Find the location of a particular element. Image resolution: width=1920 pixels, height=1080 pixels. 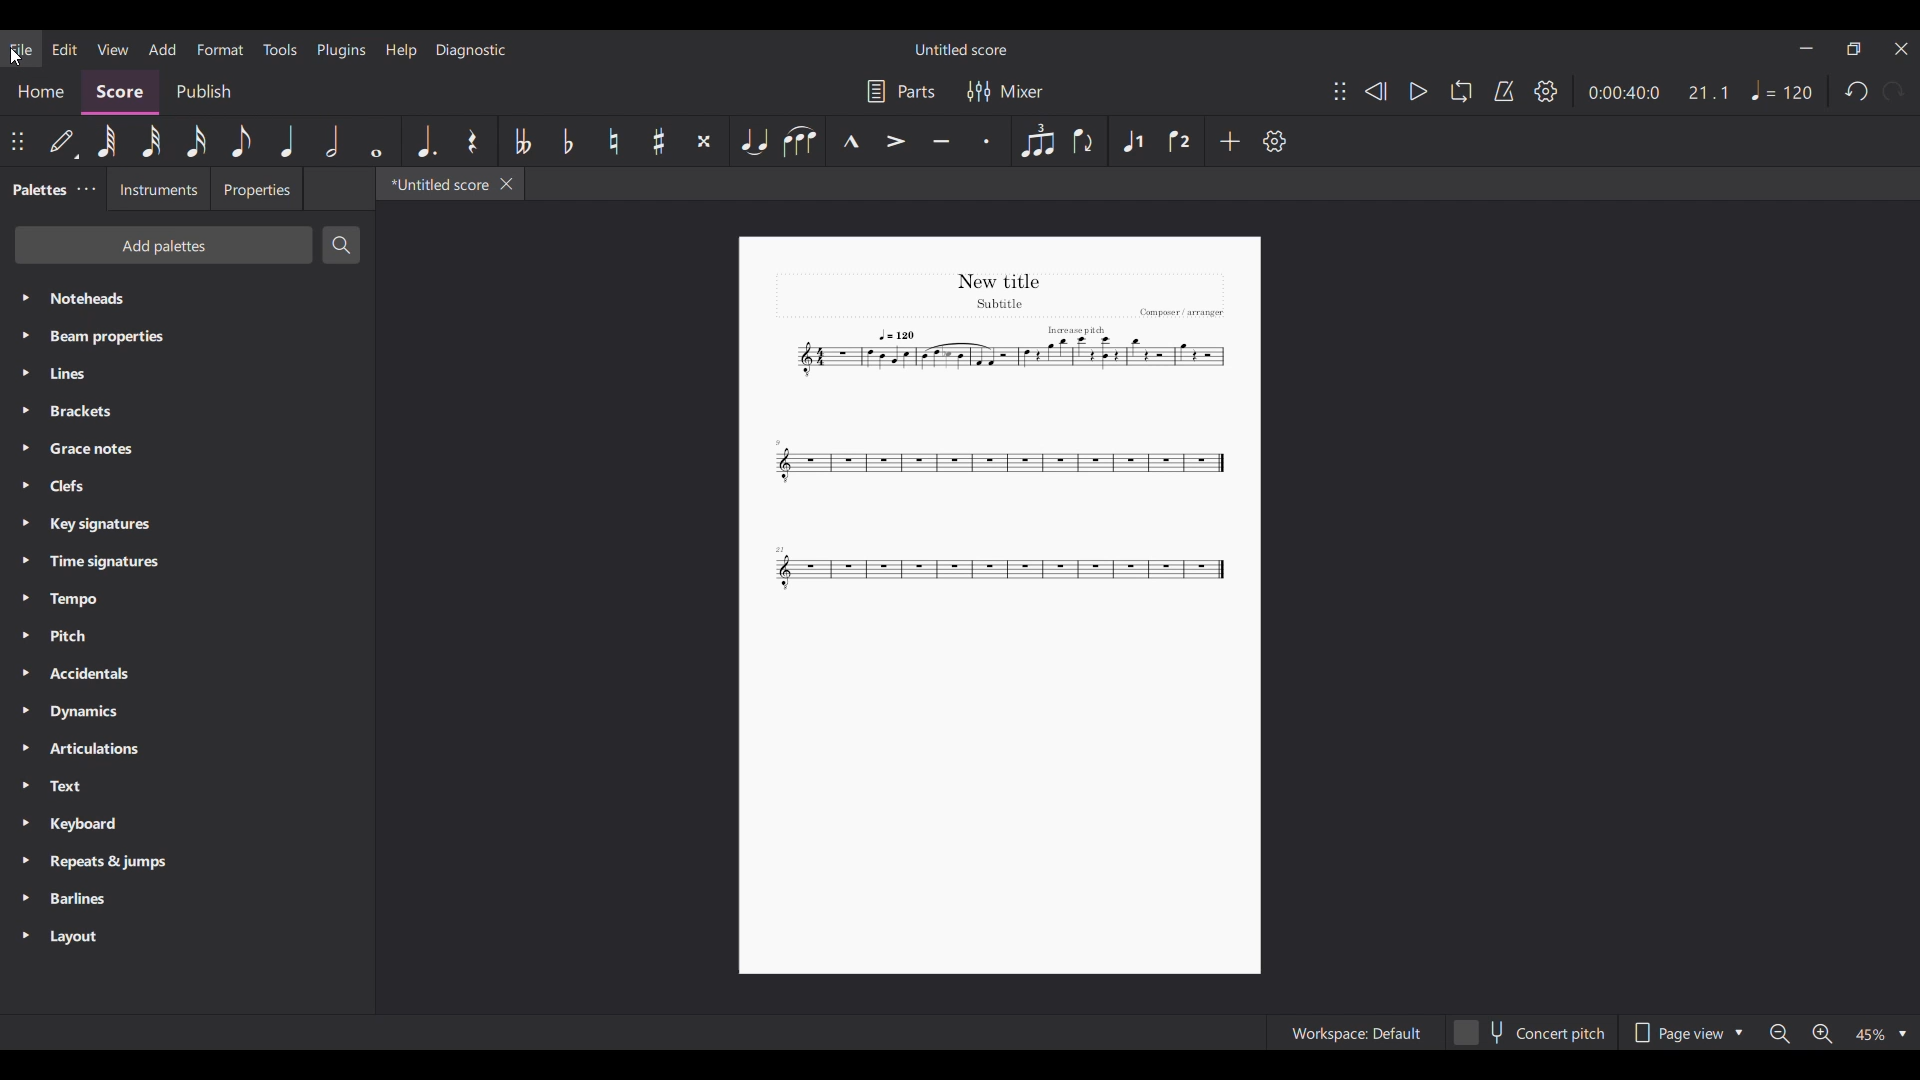

Keyboard is located at coordinates (188, 825).